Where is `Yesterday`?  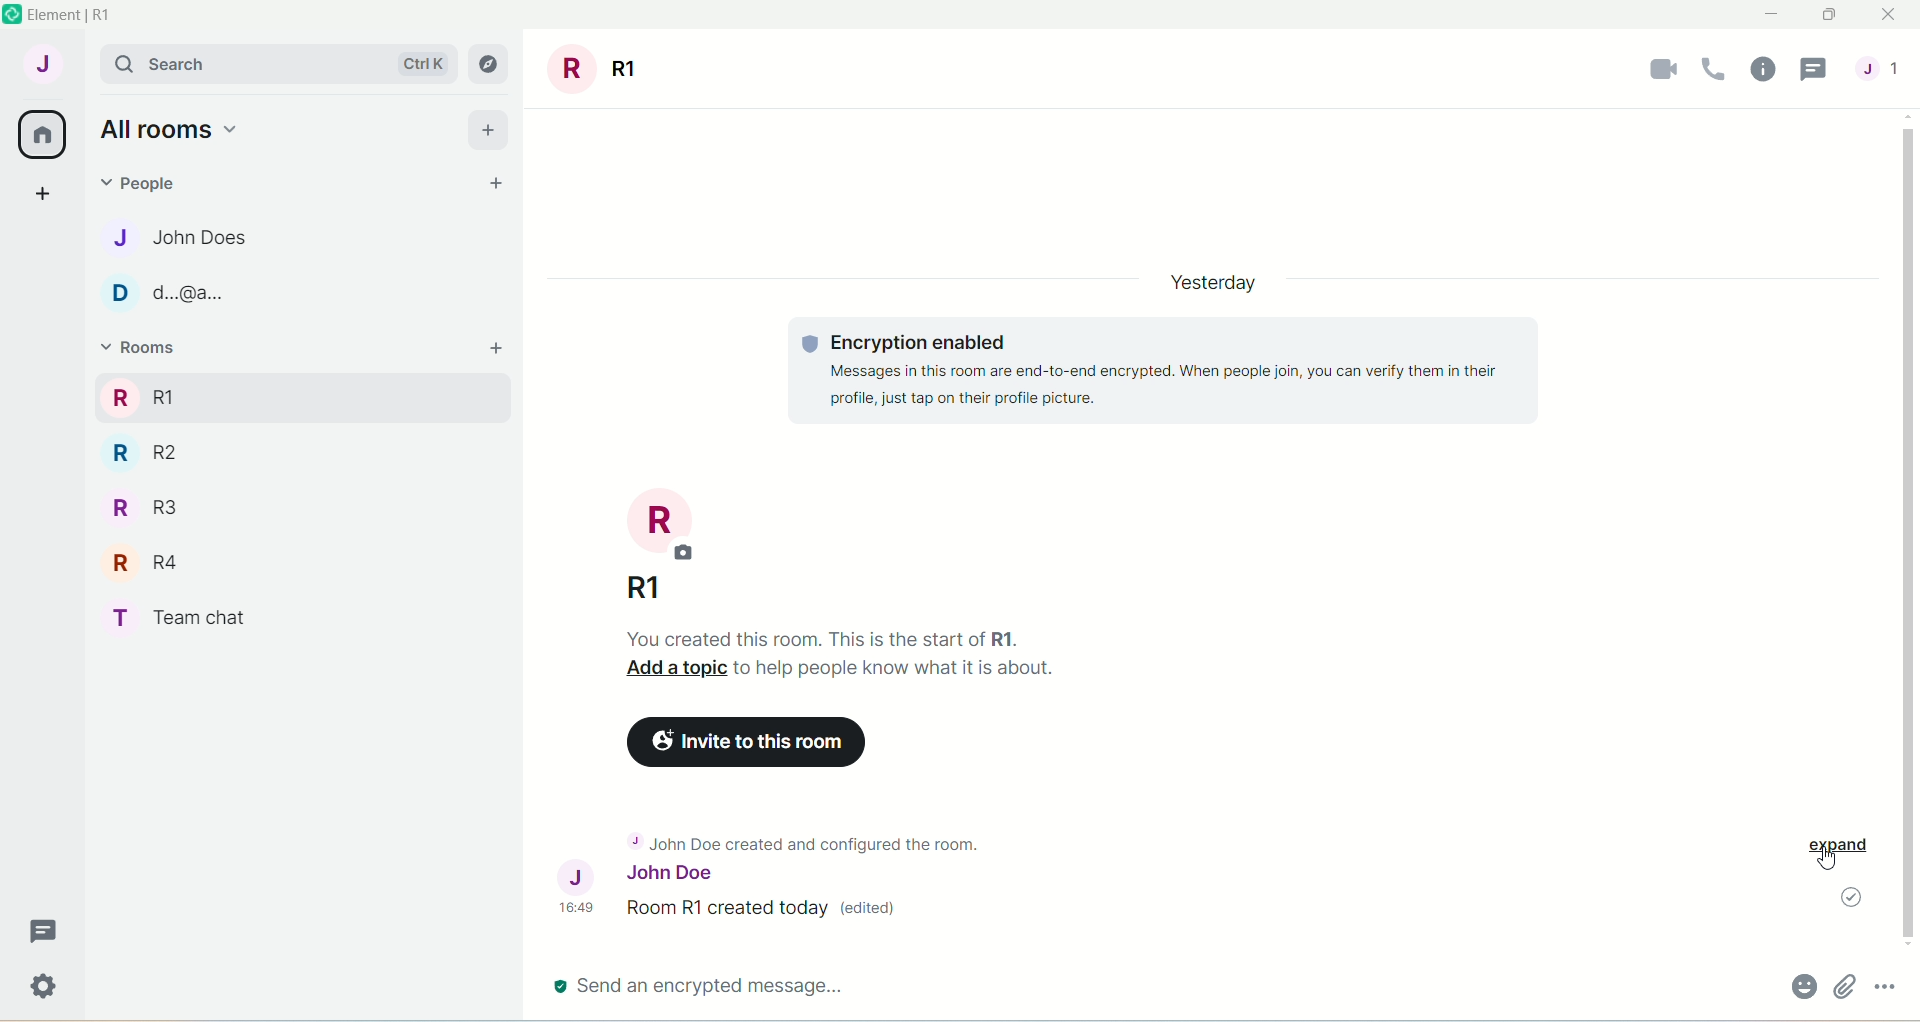
Yesterday is located at coordinates (1208, 281).